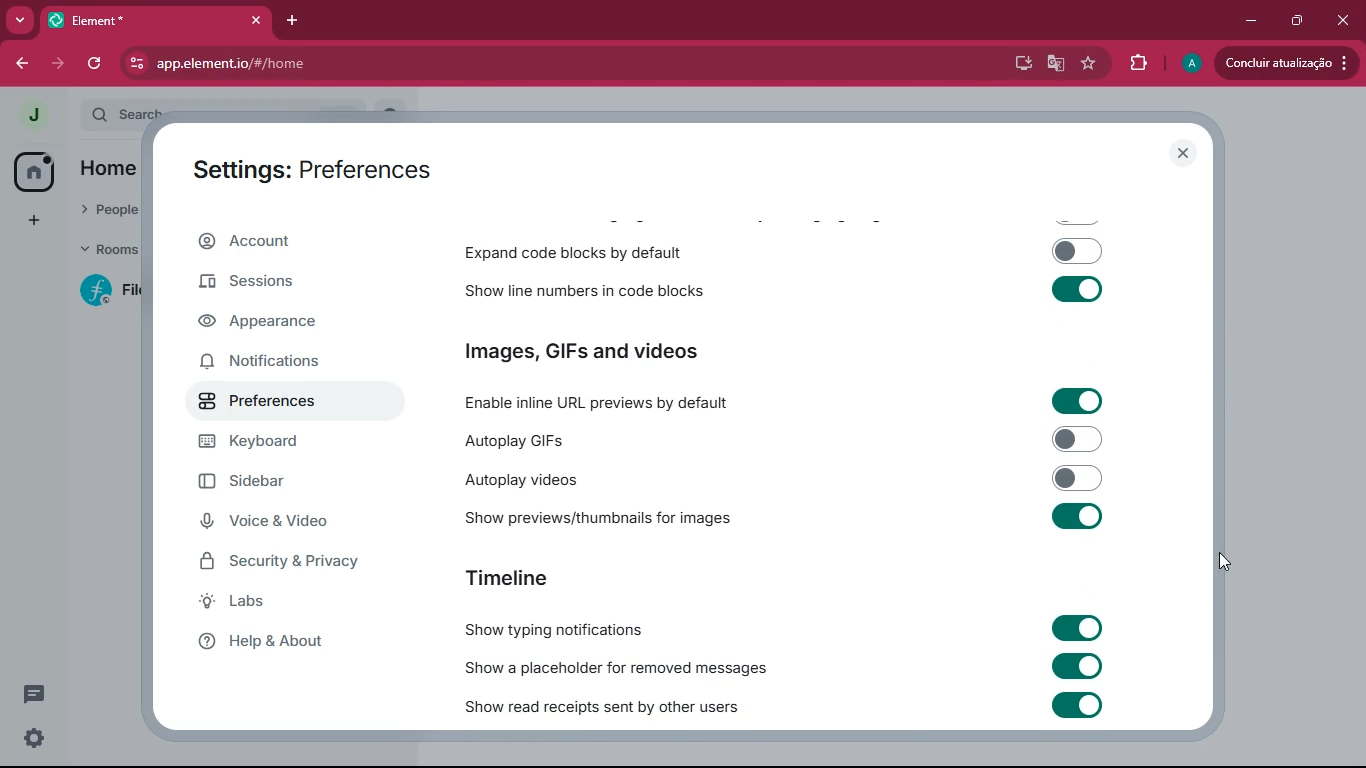 Image resolution: width=1366 pixels, height=768 pixels. I want to click on favourite, so click(1093, 64).